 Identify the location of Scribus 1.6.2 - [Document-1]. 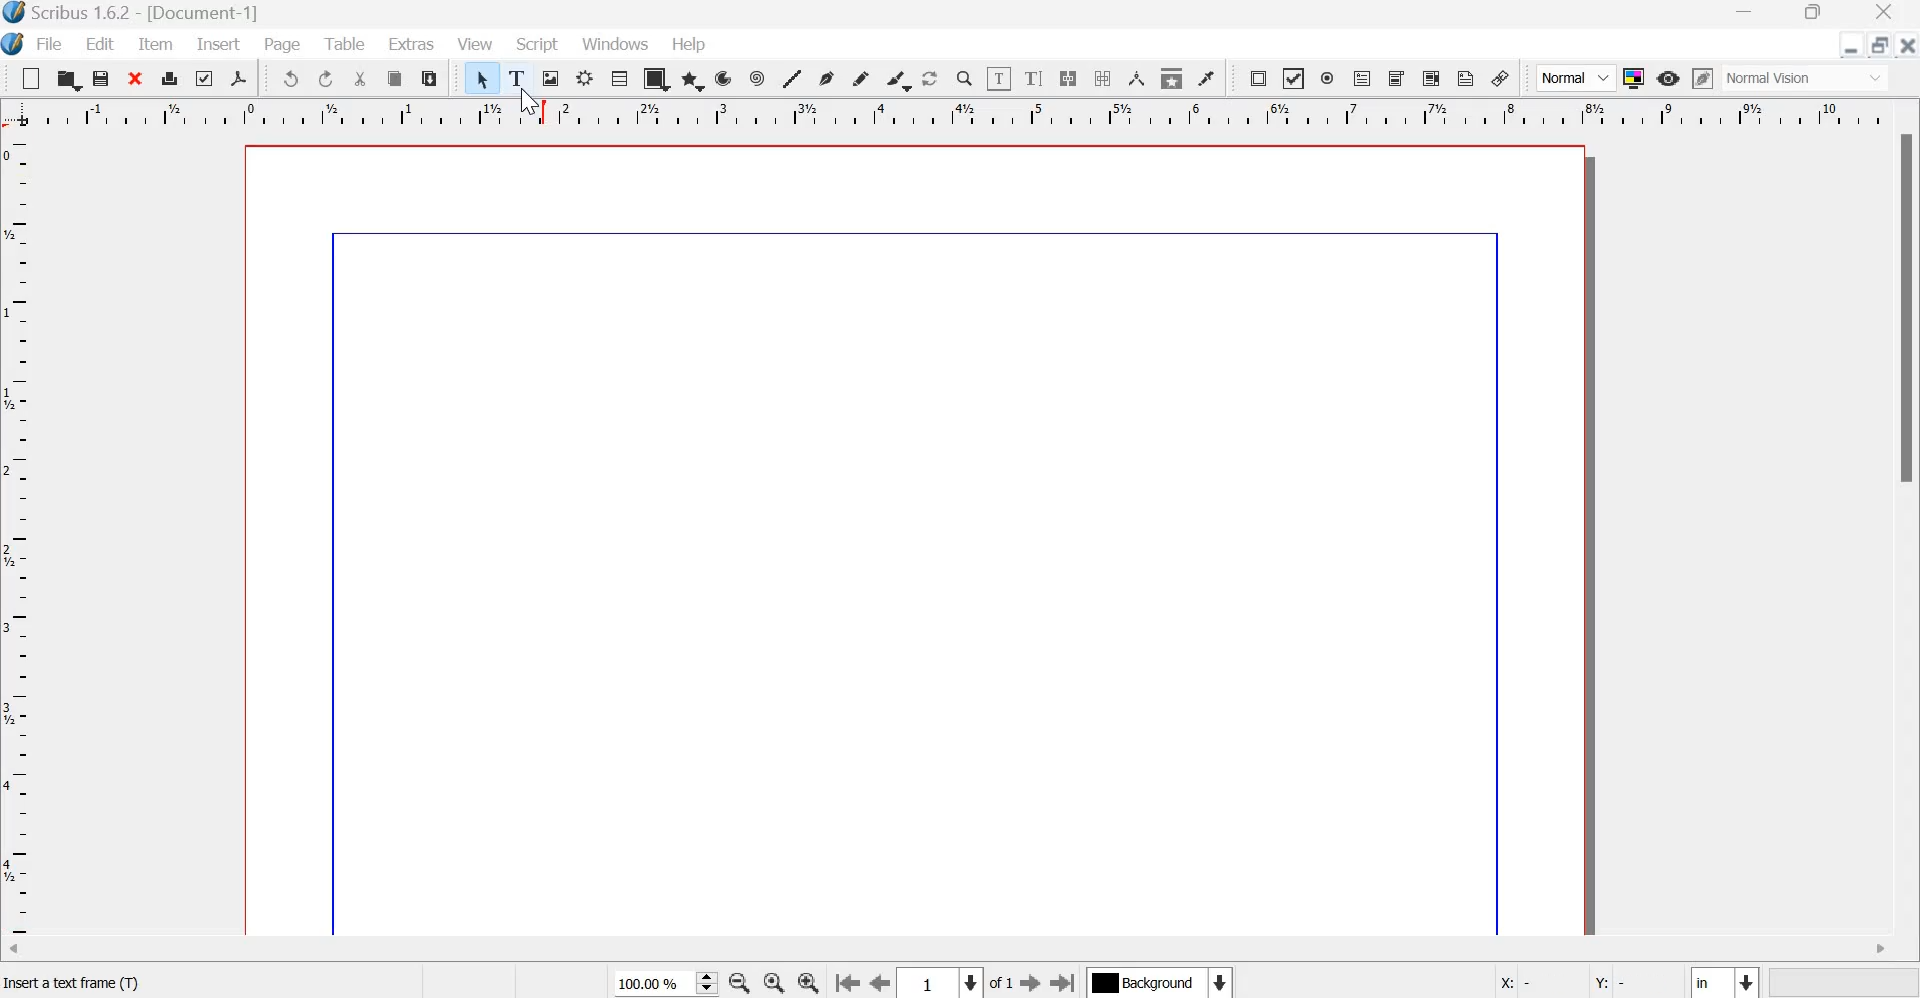
(143, 14).